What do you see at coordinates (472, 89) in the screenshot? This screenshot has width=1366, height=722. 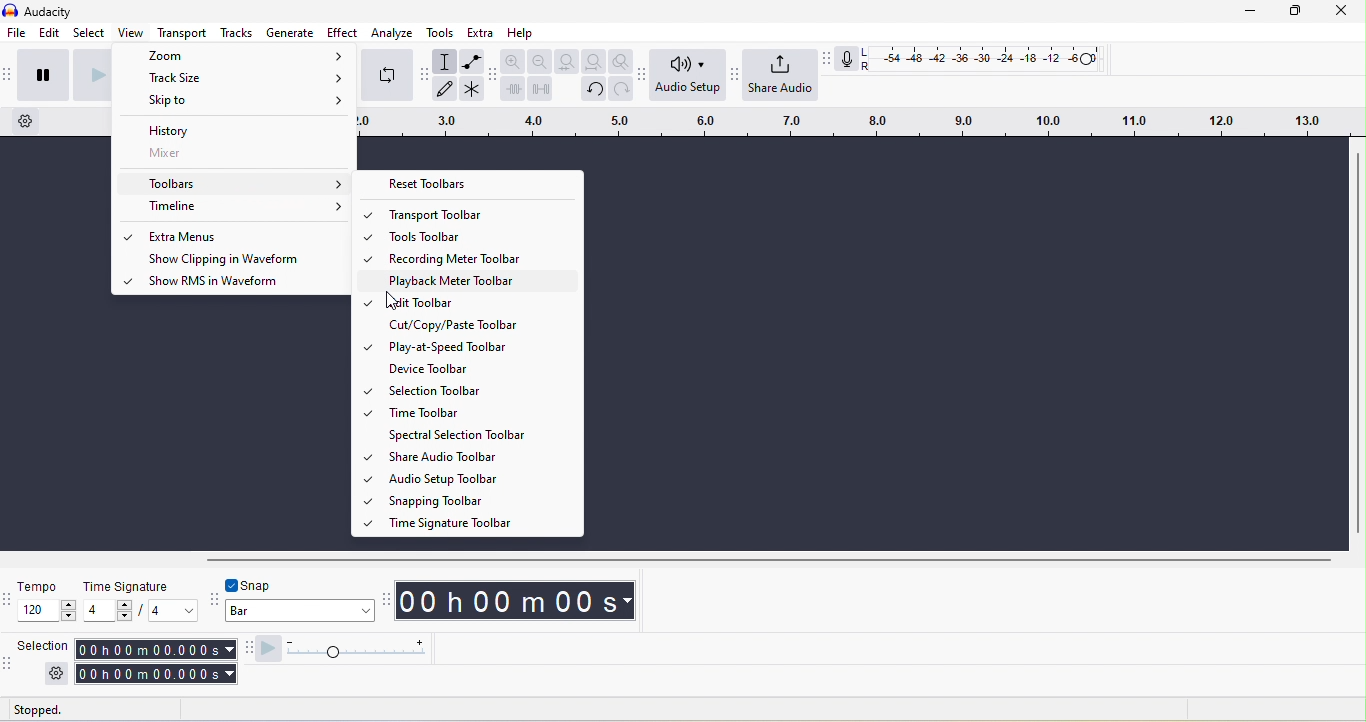 I see `multi-tool` at bounding box center [472, 89].